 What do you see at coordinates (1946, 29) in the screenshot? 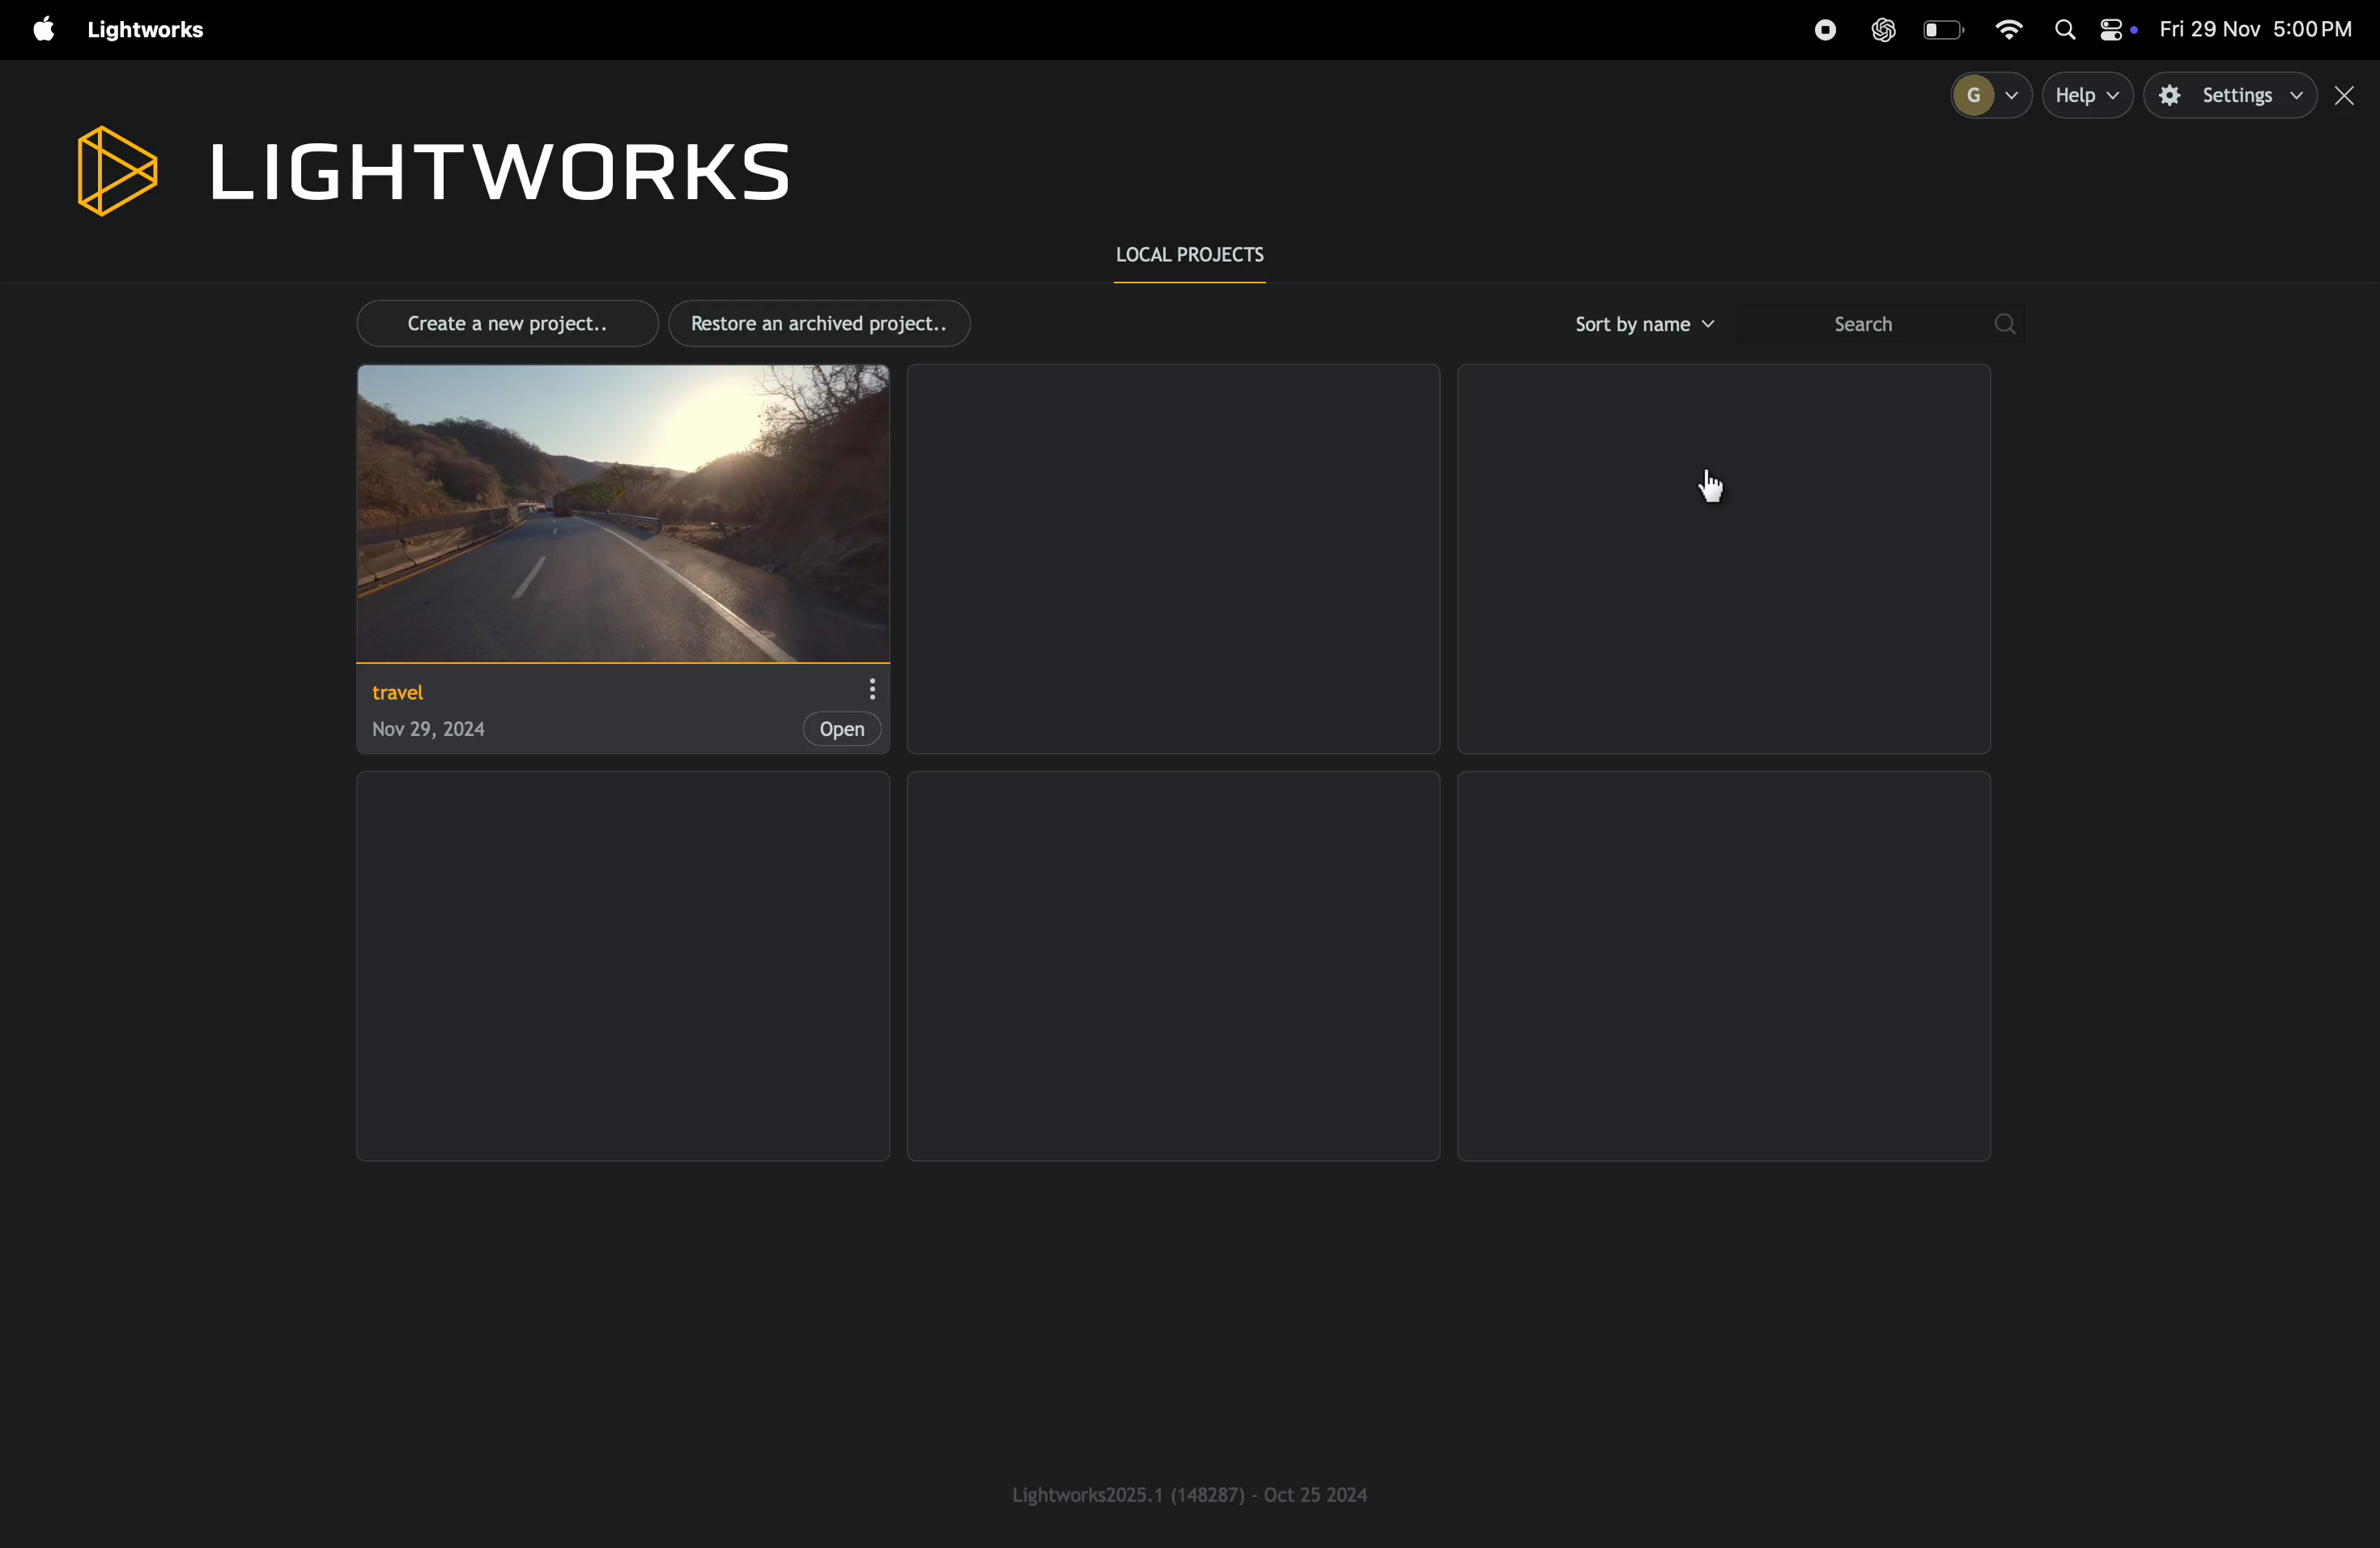
I see `battery` at bounding box center [1946, 29].